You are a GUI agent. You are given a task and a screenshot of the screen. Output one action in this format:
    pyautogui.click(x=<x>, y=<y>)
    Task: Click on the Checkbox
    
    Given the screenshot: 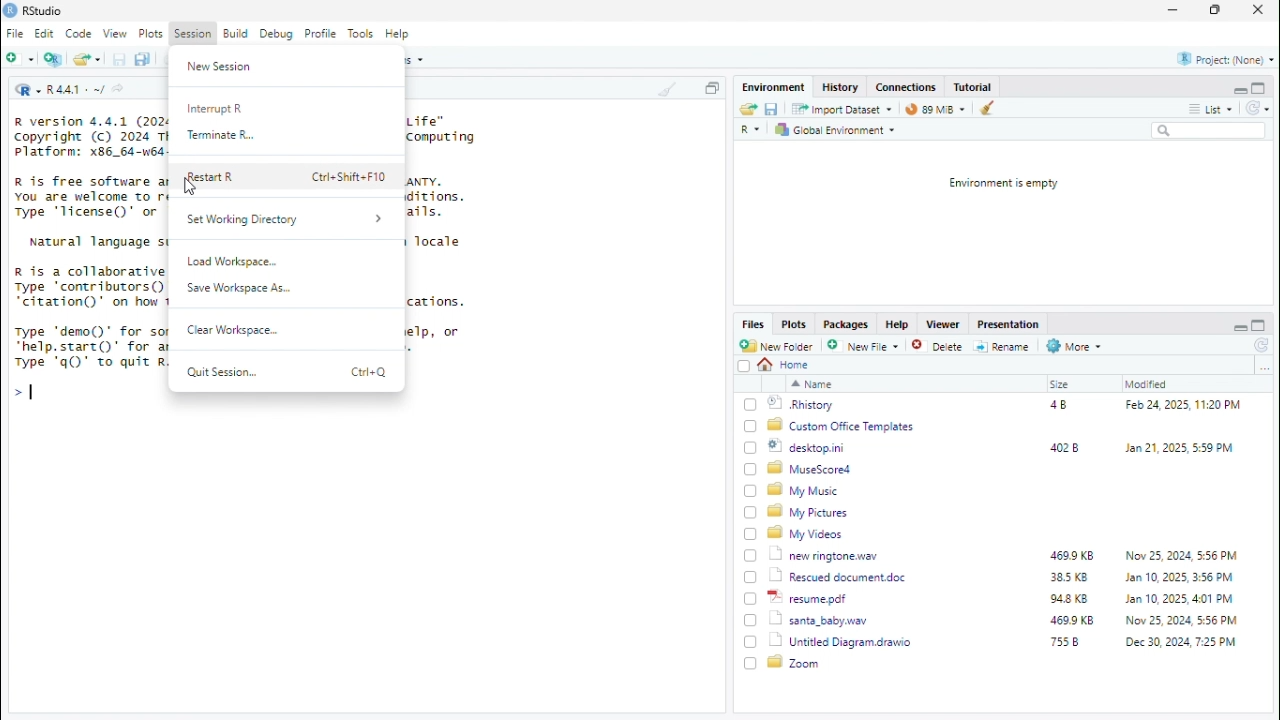 What is the action you would take?
    pyautogui.click(x=751, y=534)
    